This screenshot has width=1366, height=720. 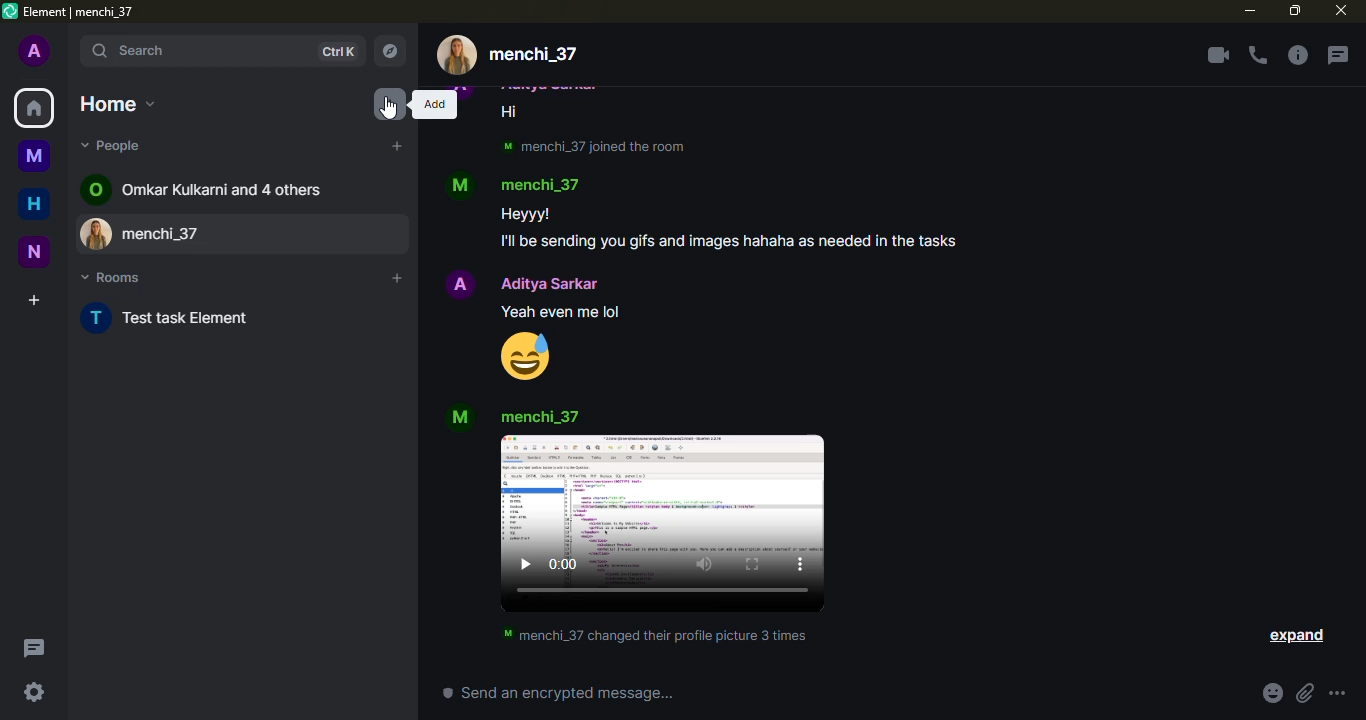 What do you see at coordinates (34, 108) in the screenshot?
I see `home` at bounding box center [34, 108].